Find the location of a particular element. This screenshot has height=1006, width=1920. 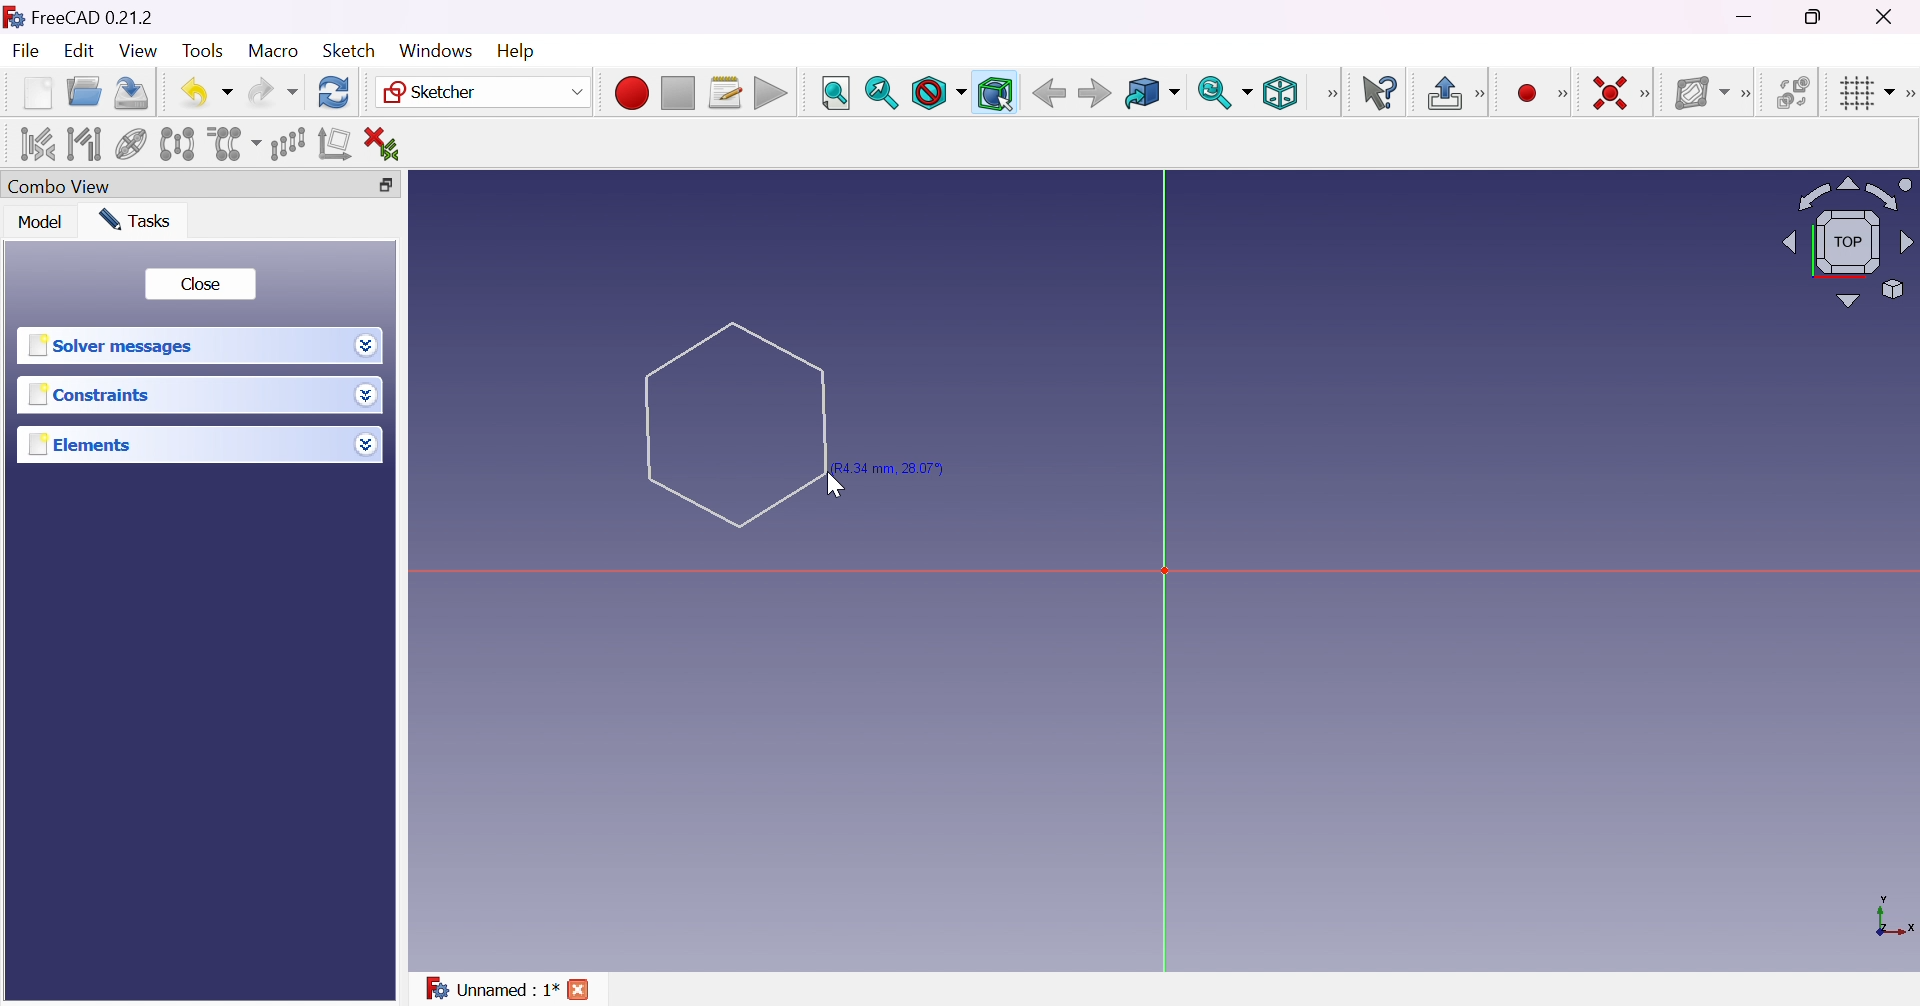

Tasks is located at coordinates (139, 221).